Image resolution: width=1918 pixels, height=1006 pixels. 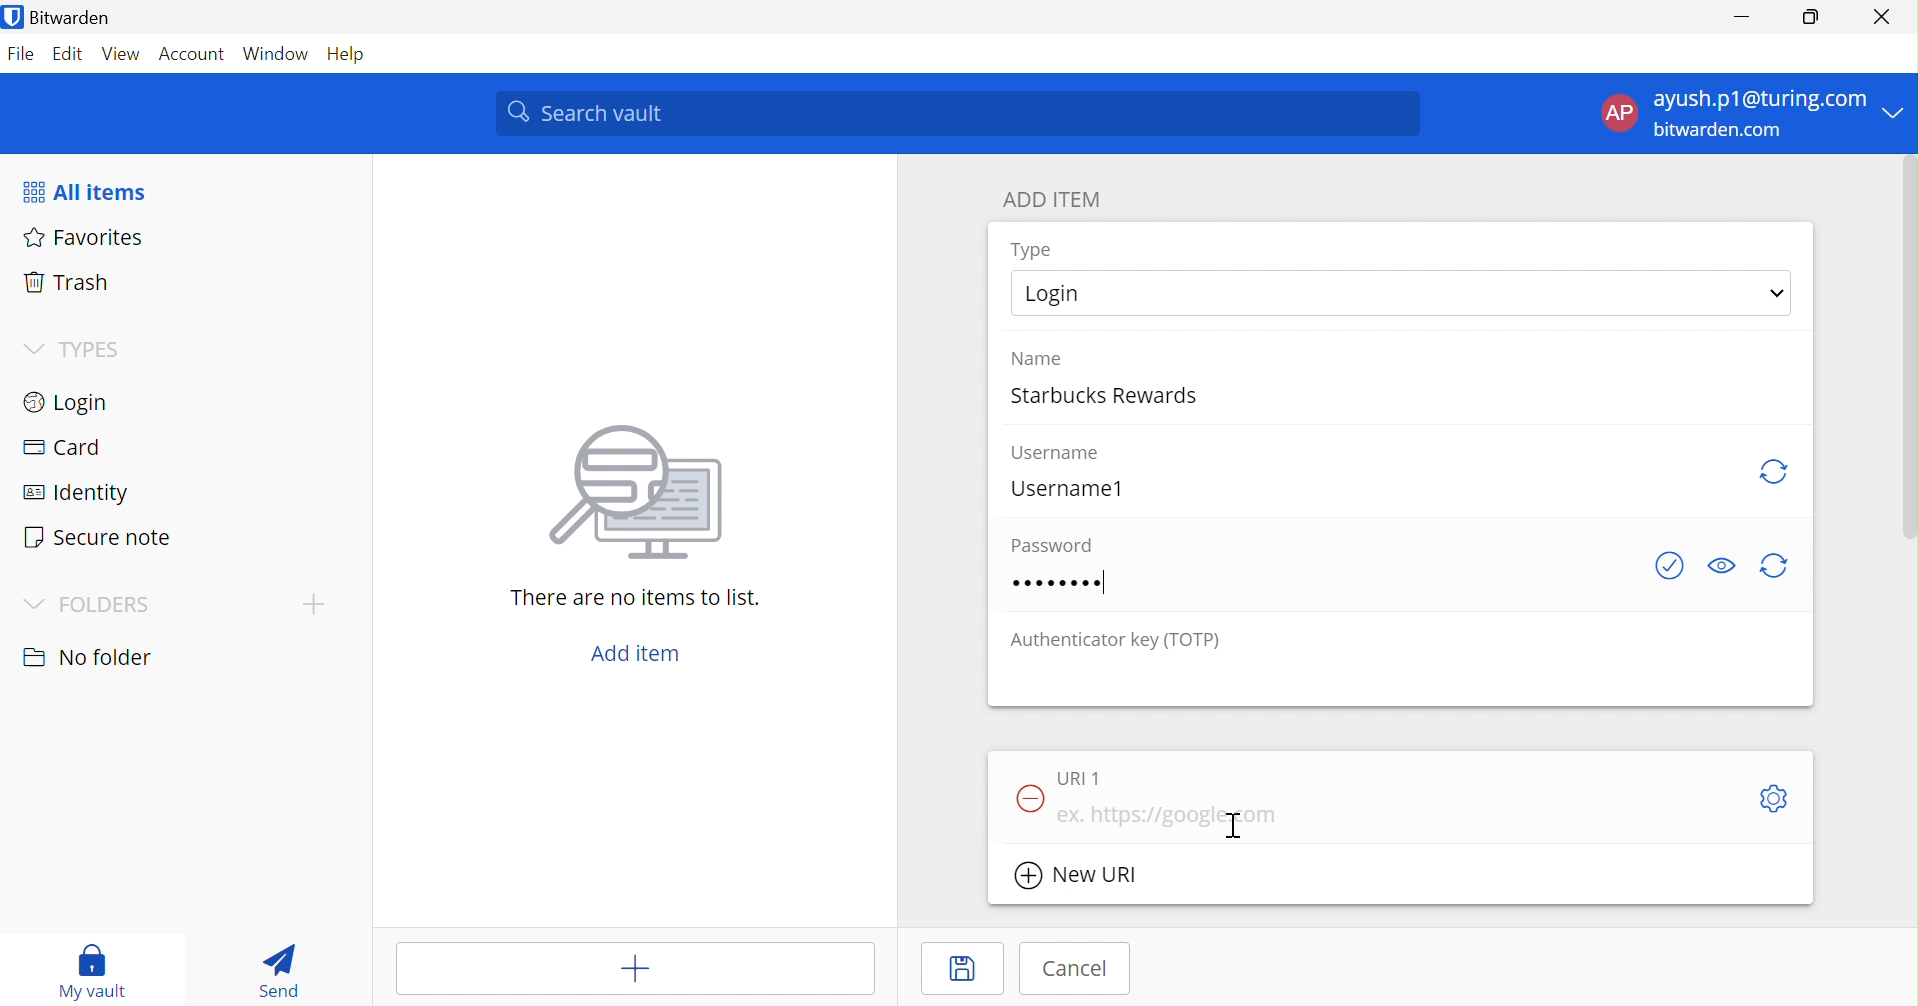 I want to click on All items, so click(x=82, y=193).